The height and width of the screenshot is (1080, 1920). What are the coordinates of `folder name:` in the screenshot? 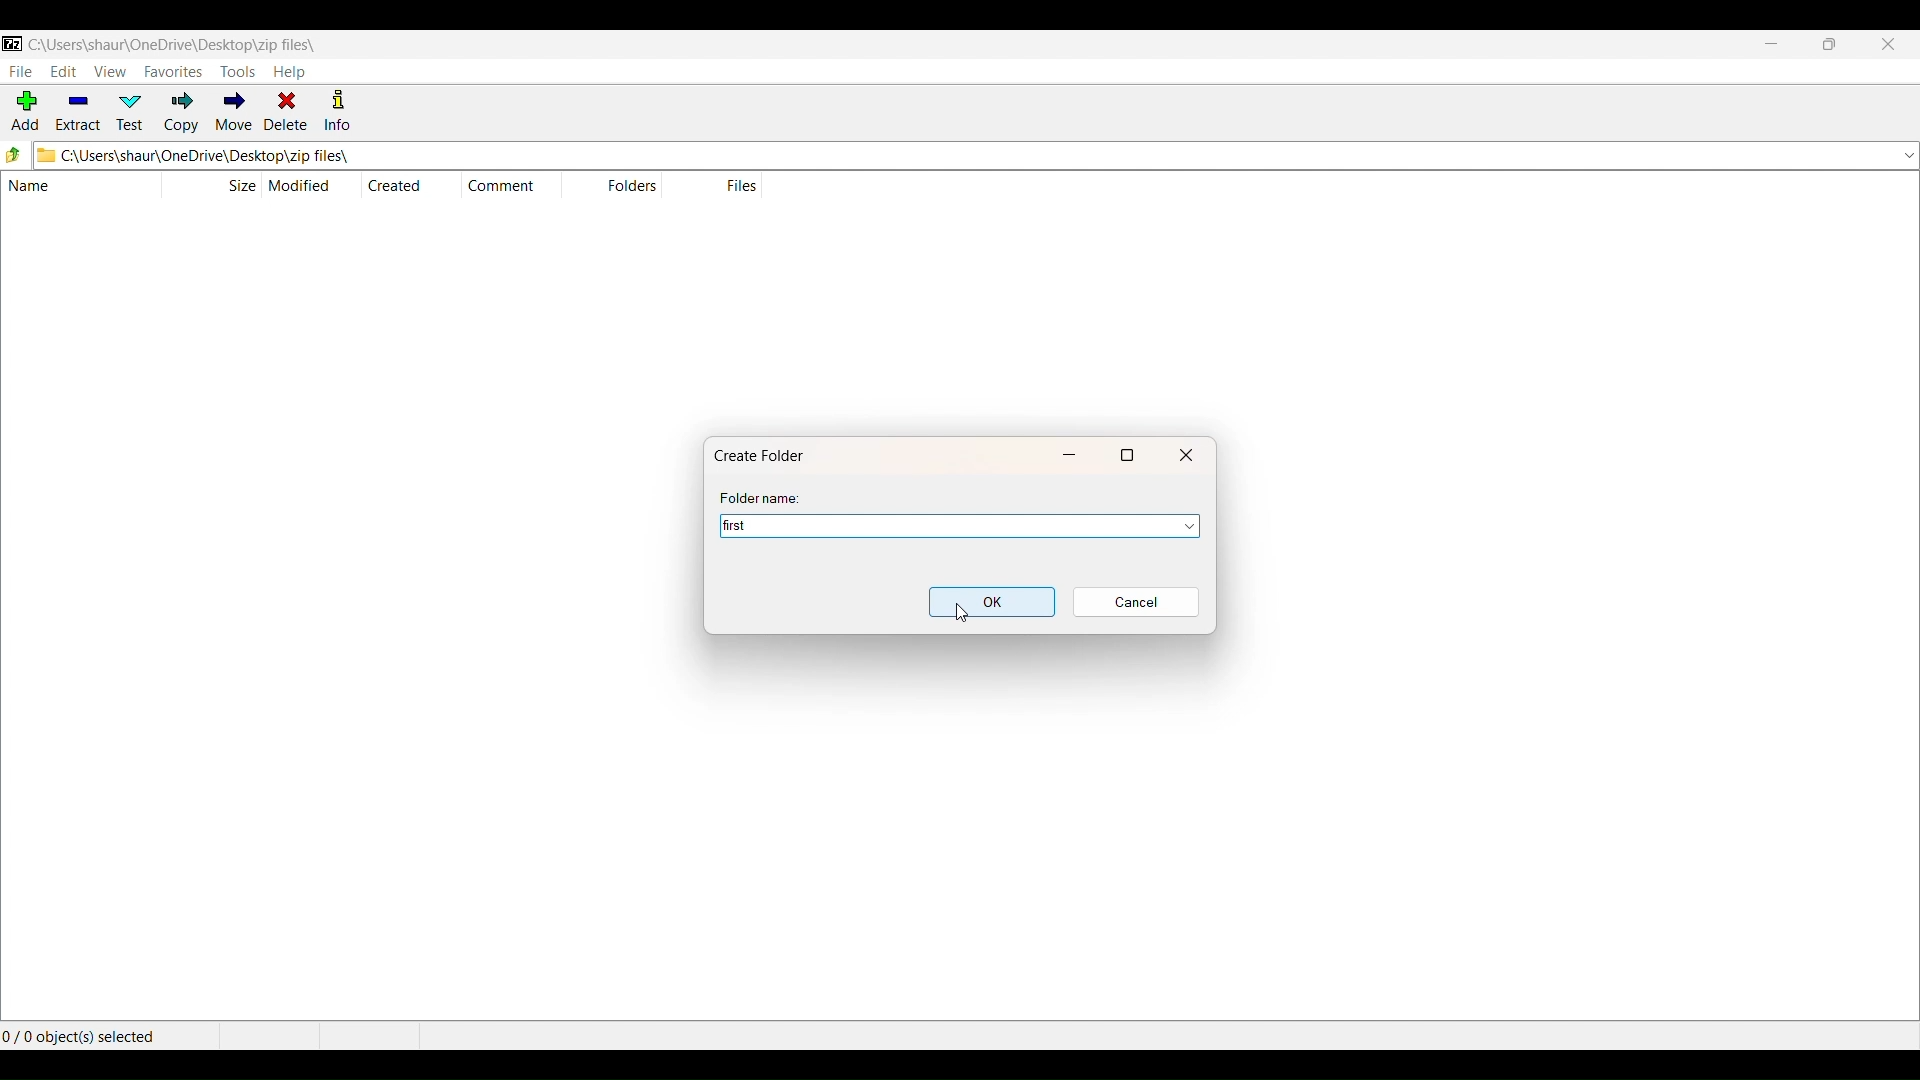 It's located at (764, 498).